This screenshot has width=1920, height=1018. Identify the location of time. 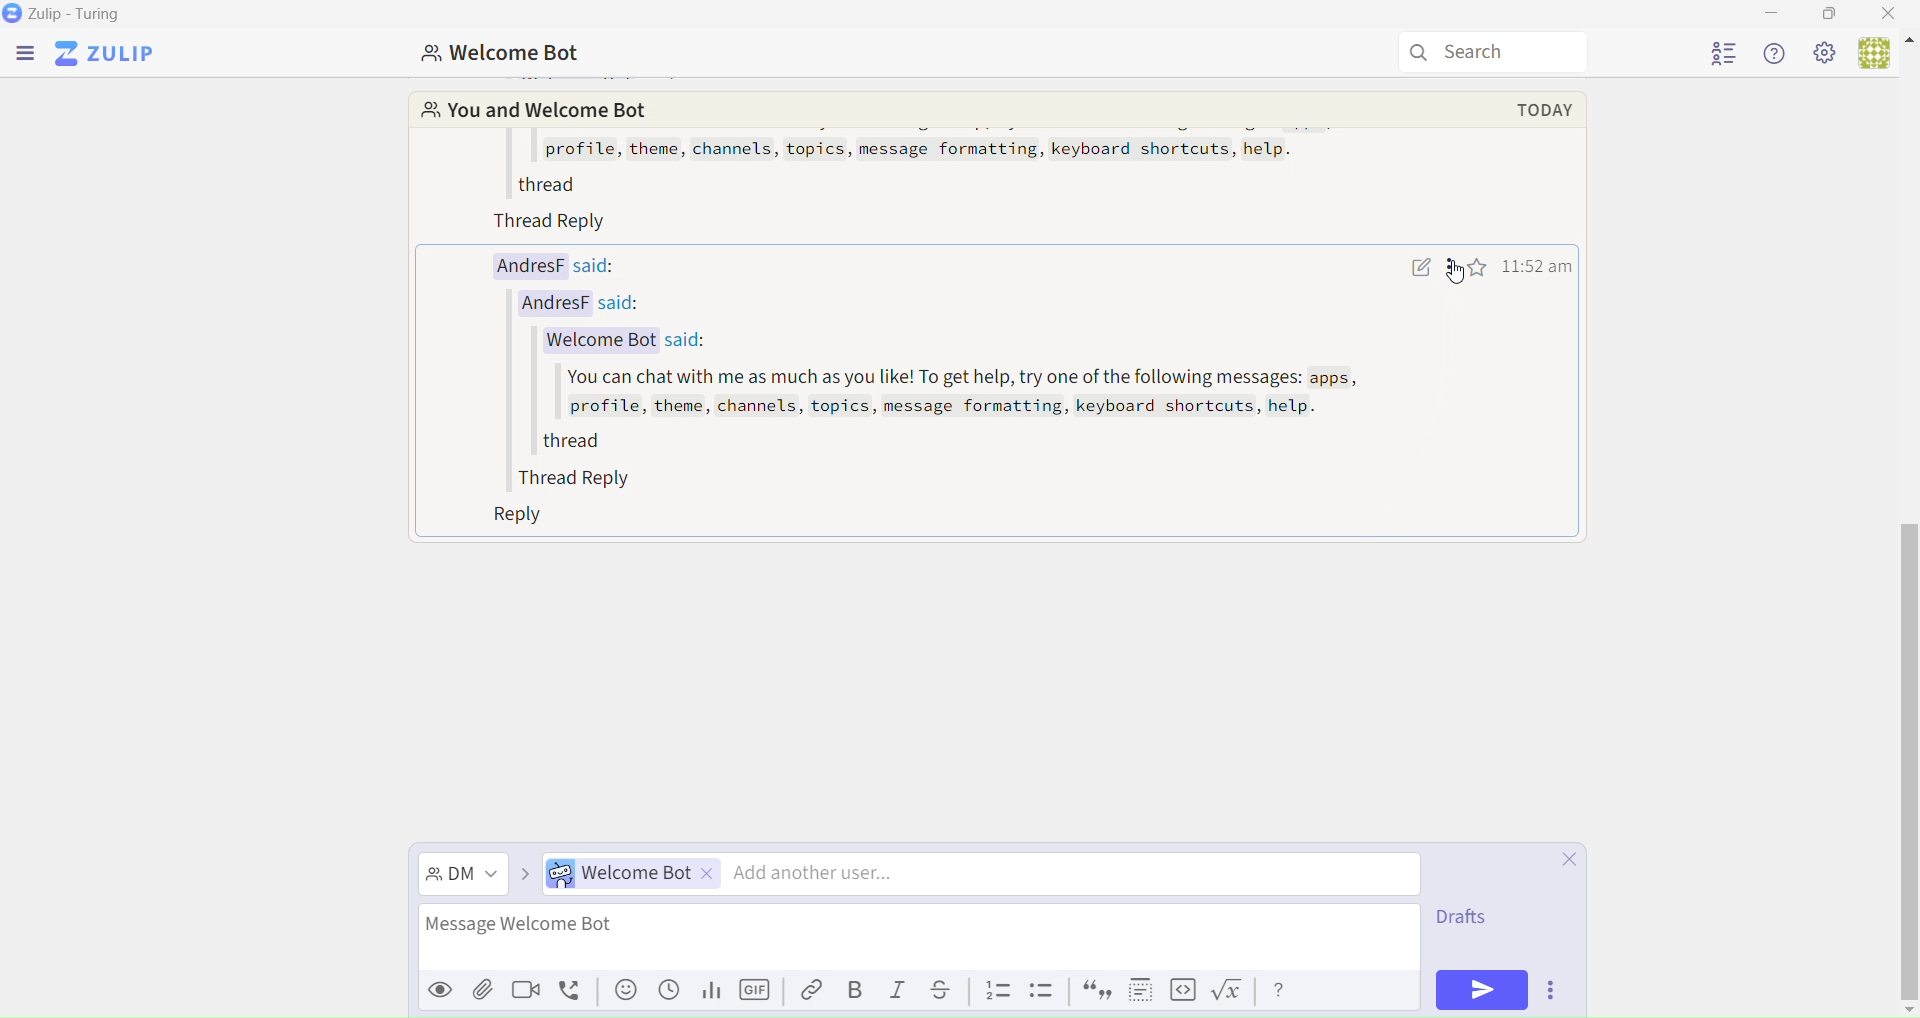
(1538, 264).